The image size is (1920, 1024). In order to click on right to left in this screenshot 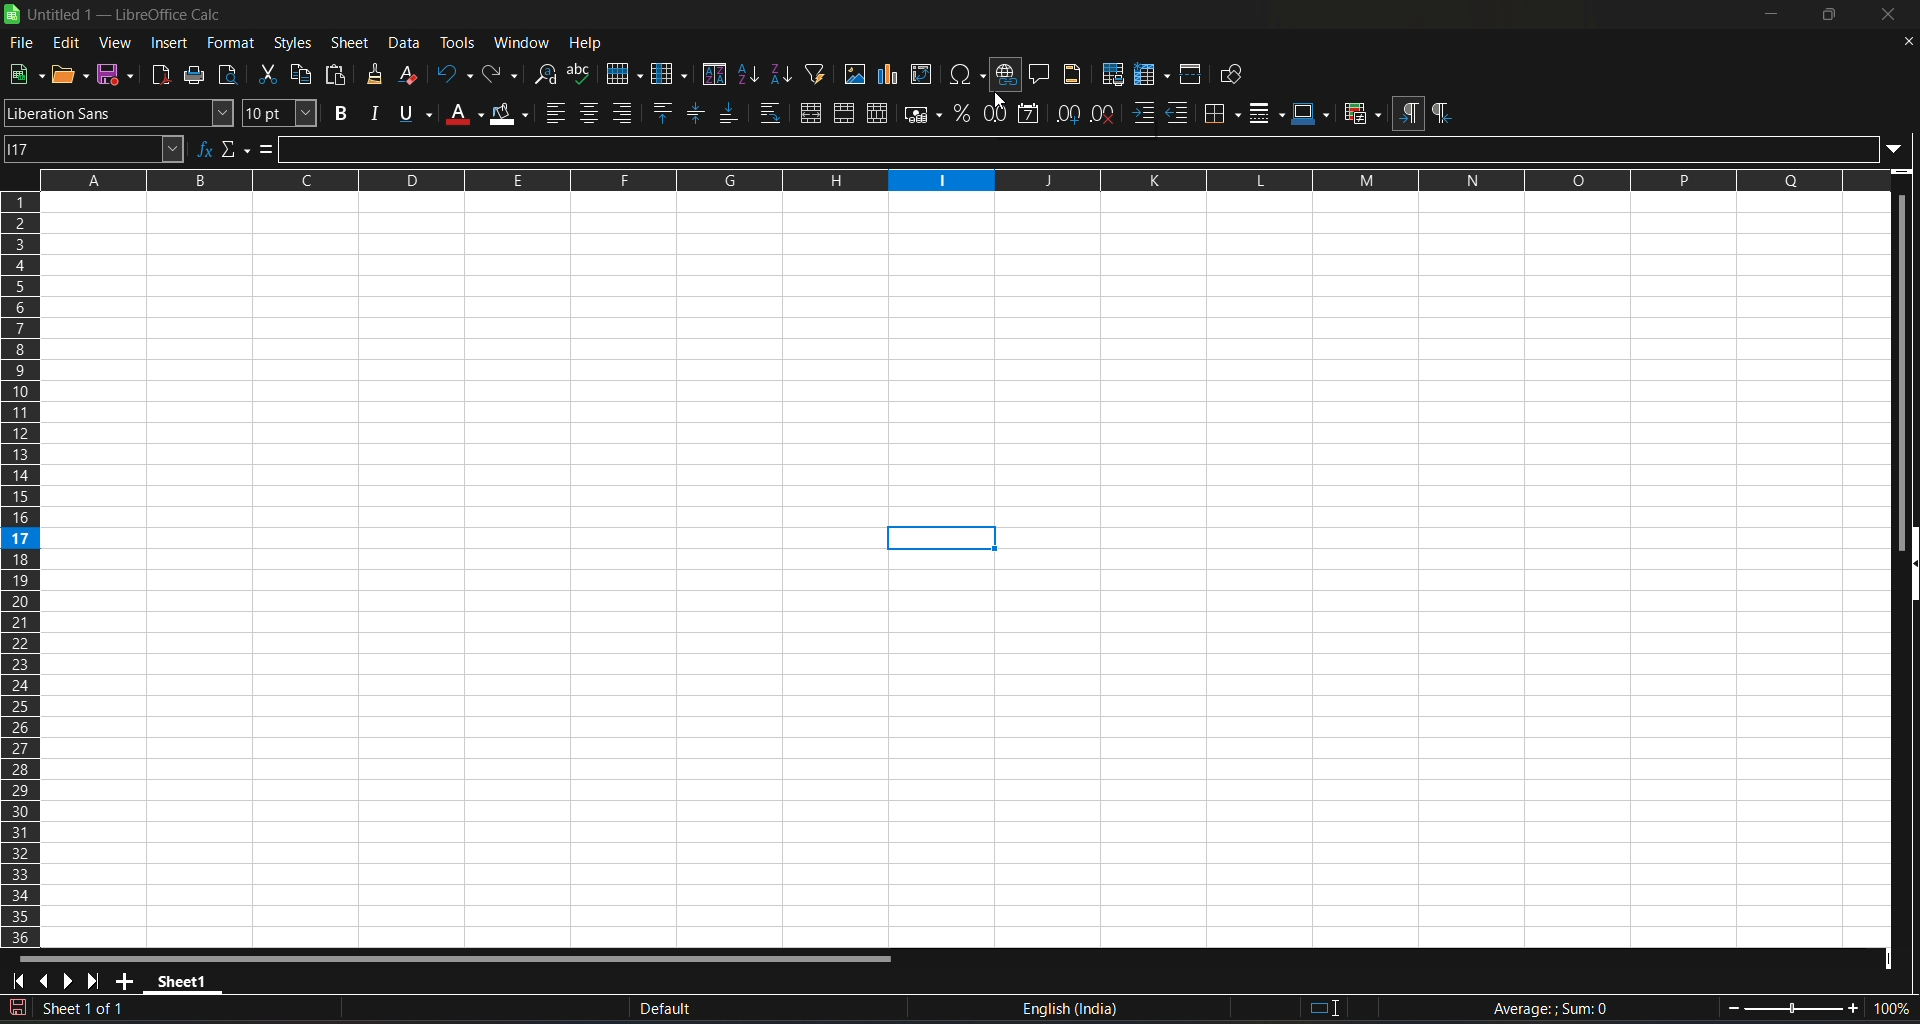, I will do `click(1441, 114)`.